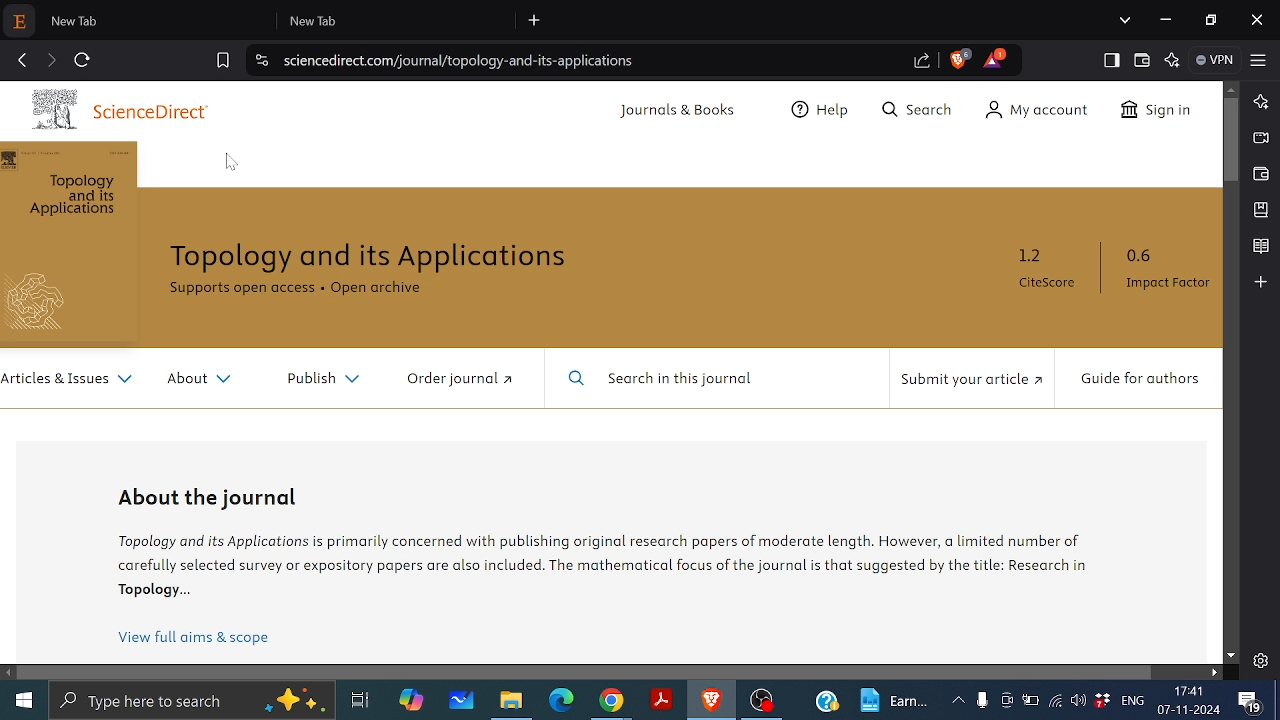 This screenshot has width=1280, height=720. What do you see at coordinates (1261, 282) in the screenshot?
I see `Add to sidebar` at bounding box center [1261, 282].